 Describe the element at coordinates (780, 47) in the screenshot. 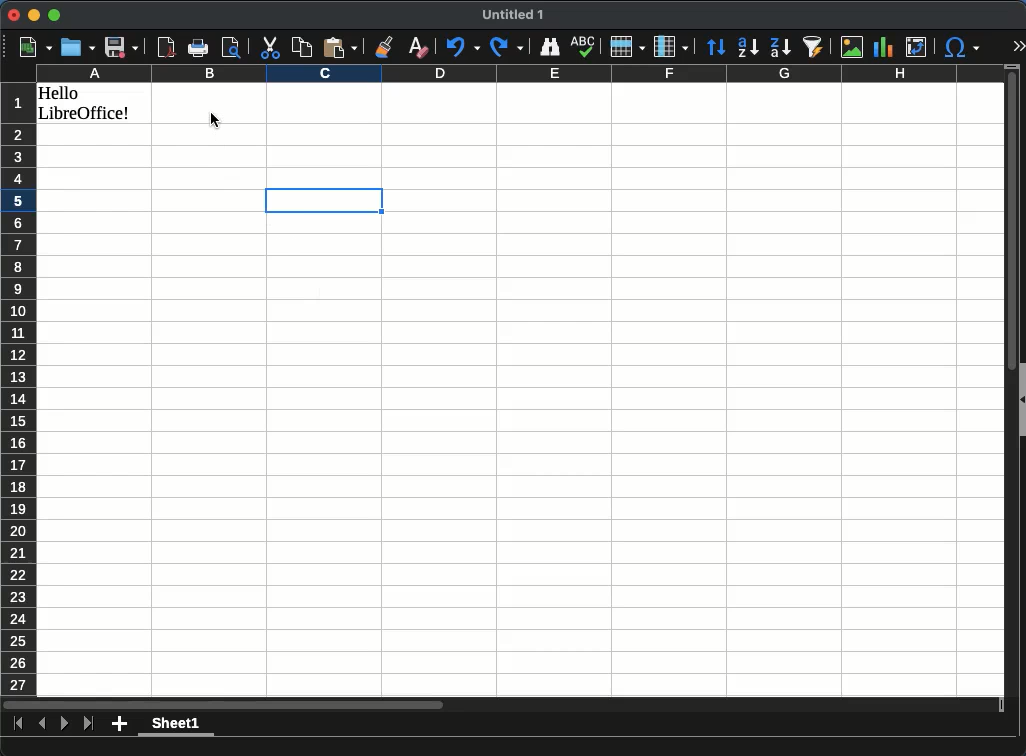

I see `descending` at that location.